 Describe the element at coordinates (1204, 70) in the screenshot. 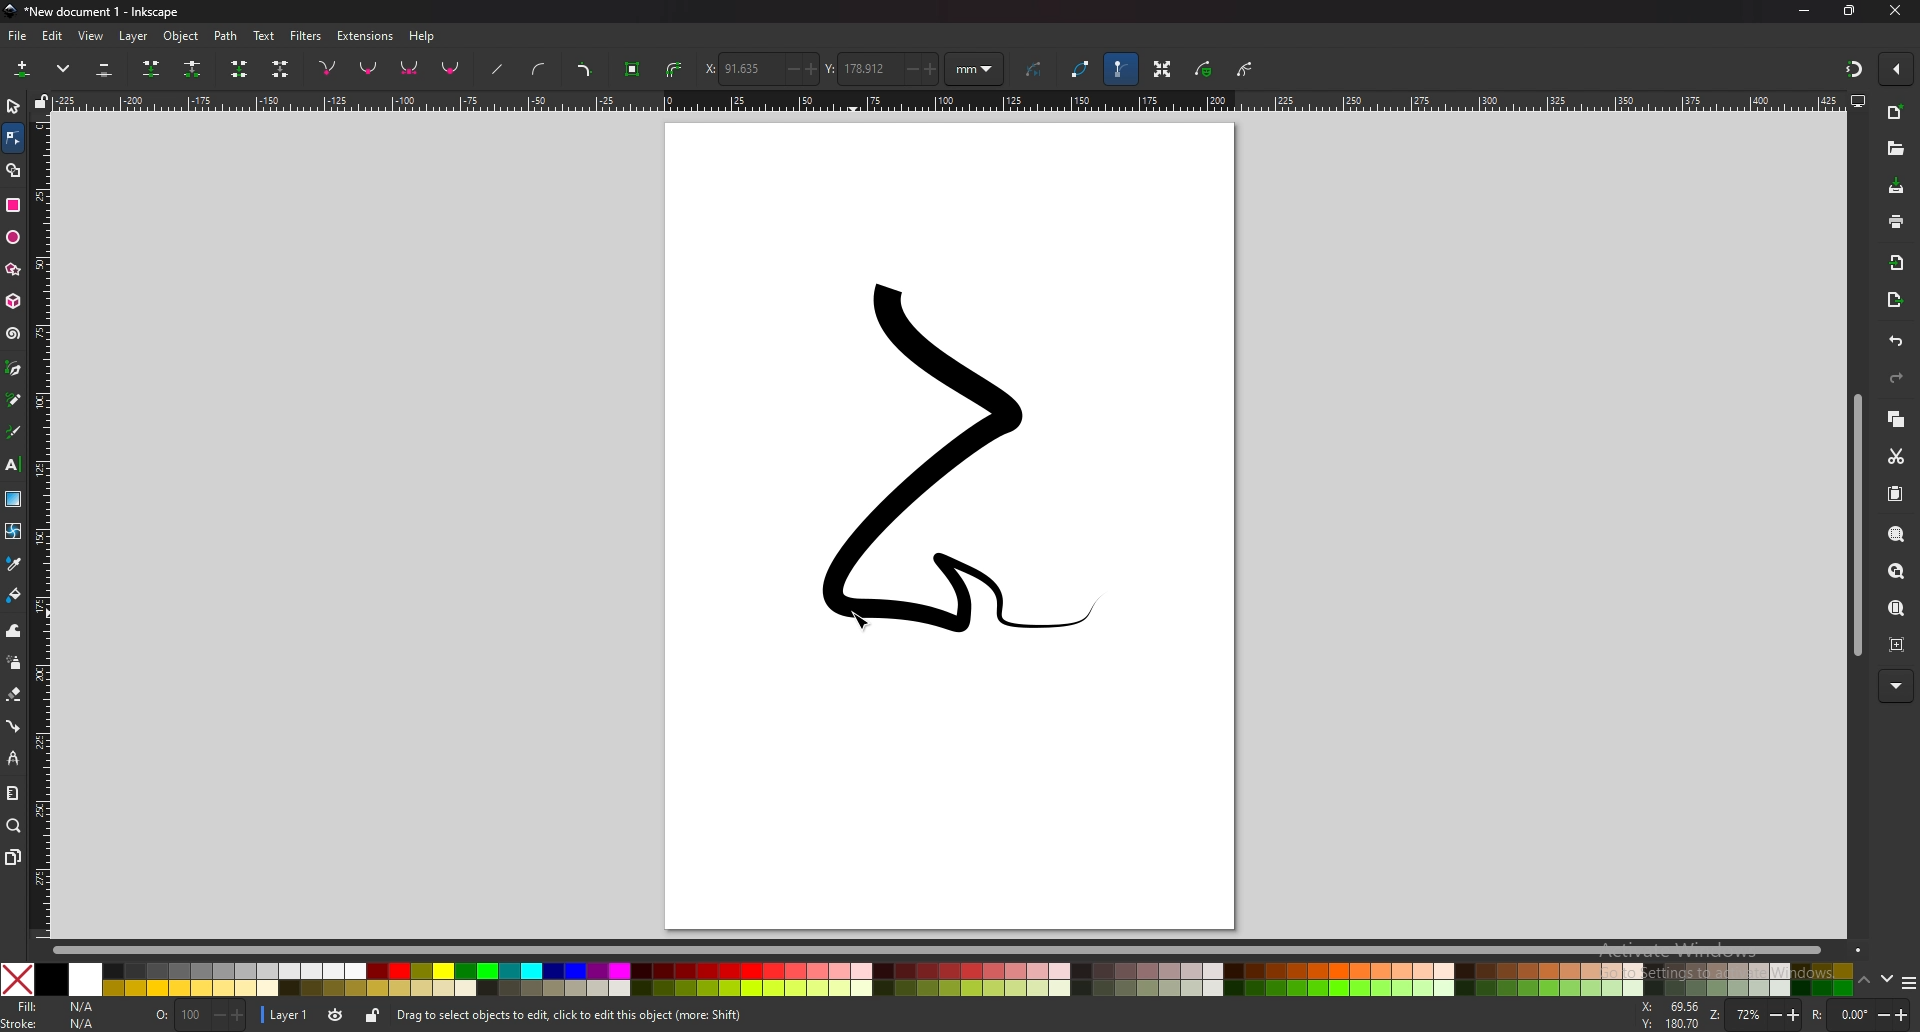

I see `mask` at that location.